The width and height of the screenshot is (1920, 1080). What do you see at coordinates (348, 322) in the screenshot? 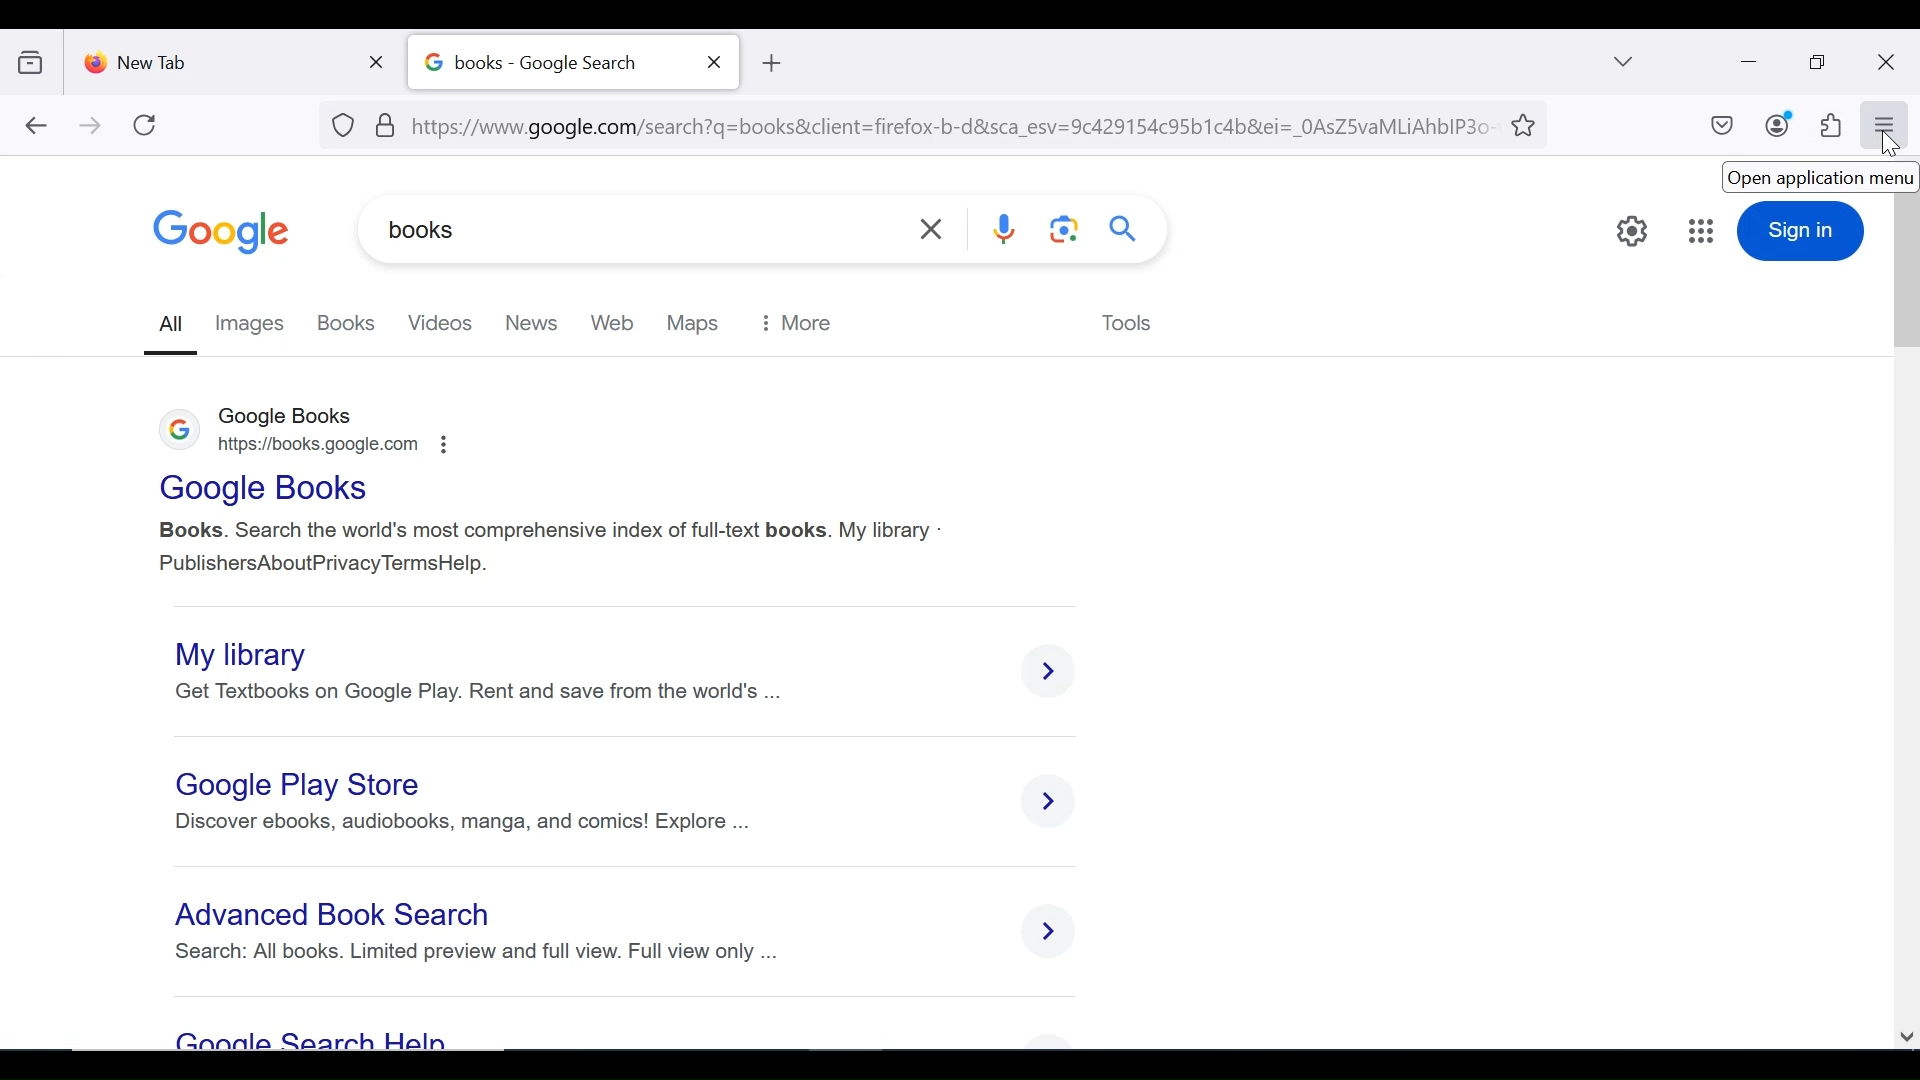
I see `books` at bounding box center [348, 322].